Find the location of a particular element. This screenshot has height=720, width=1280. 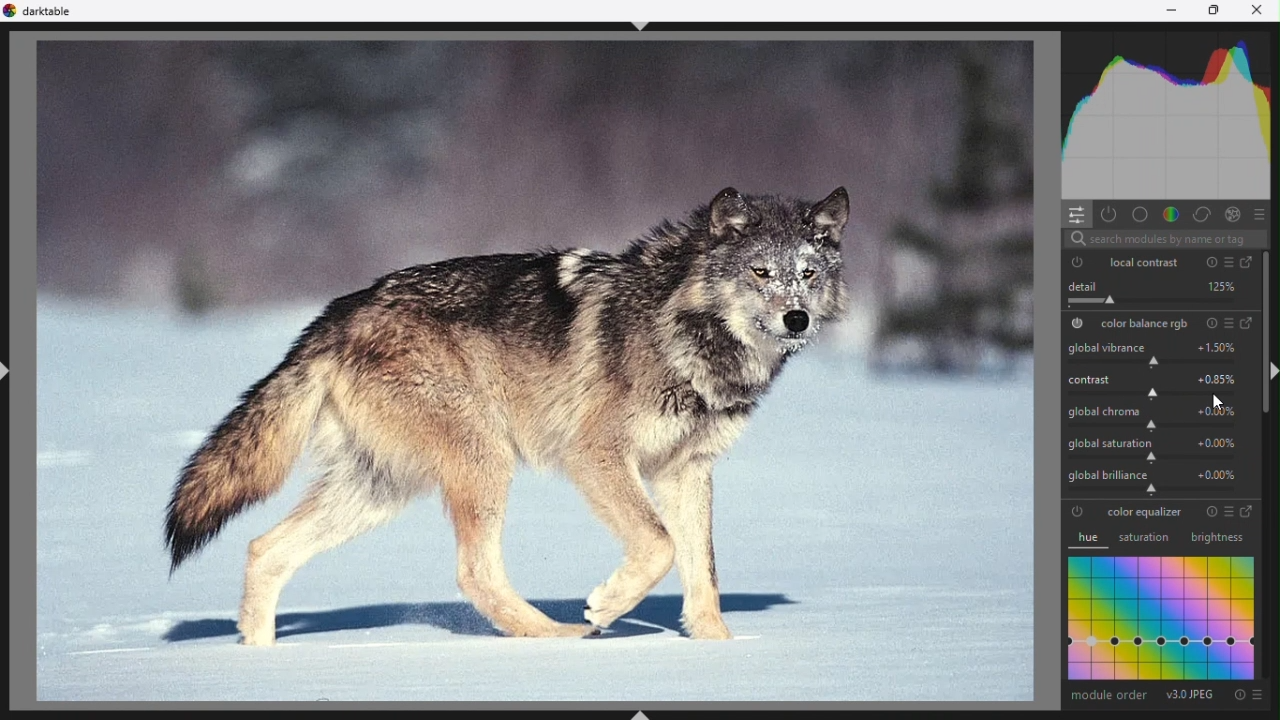

maximize is located at coordinates (1223, 10).